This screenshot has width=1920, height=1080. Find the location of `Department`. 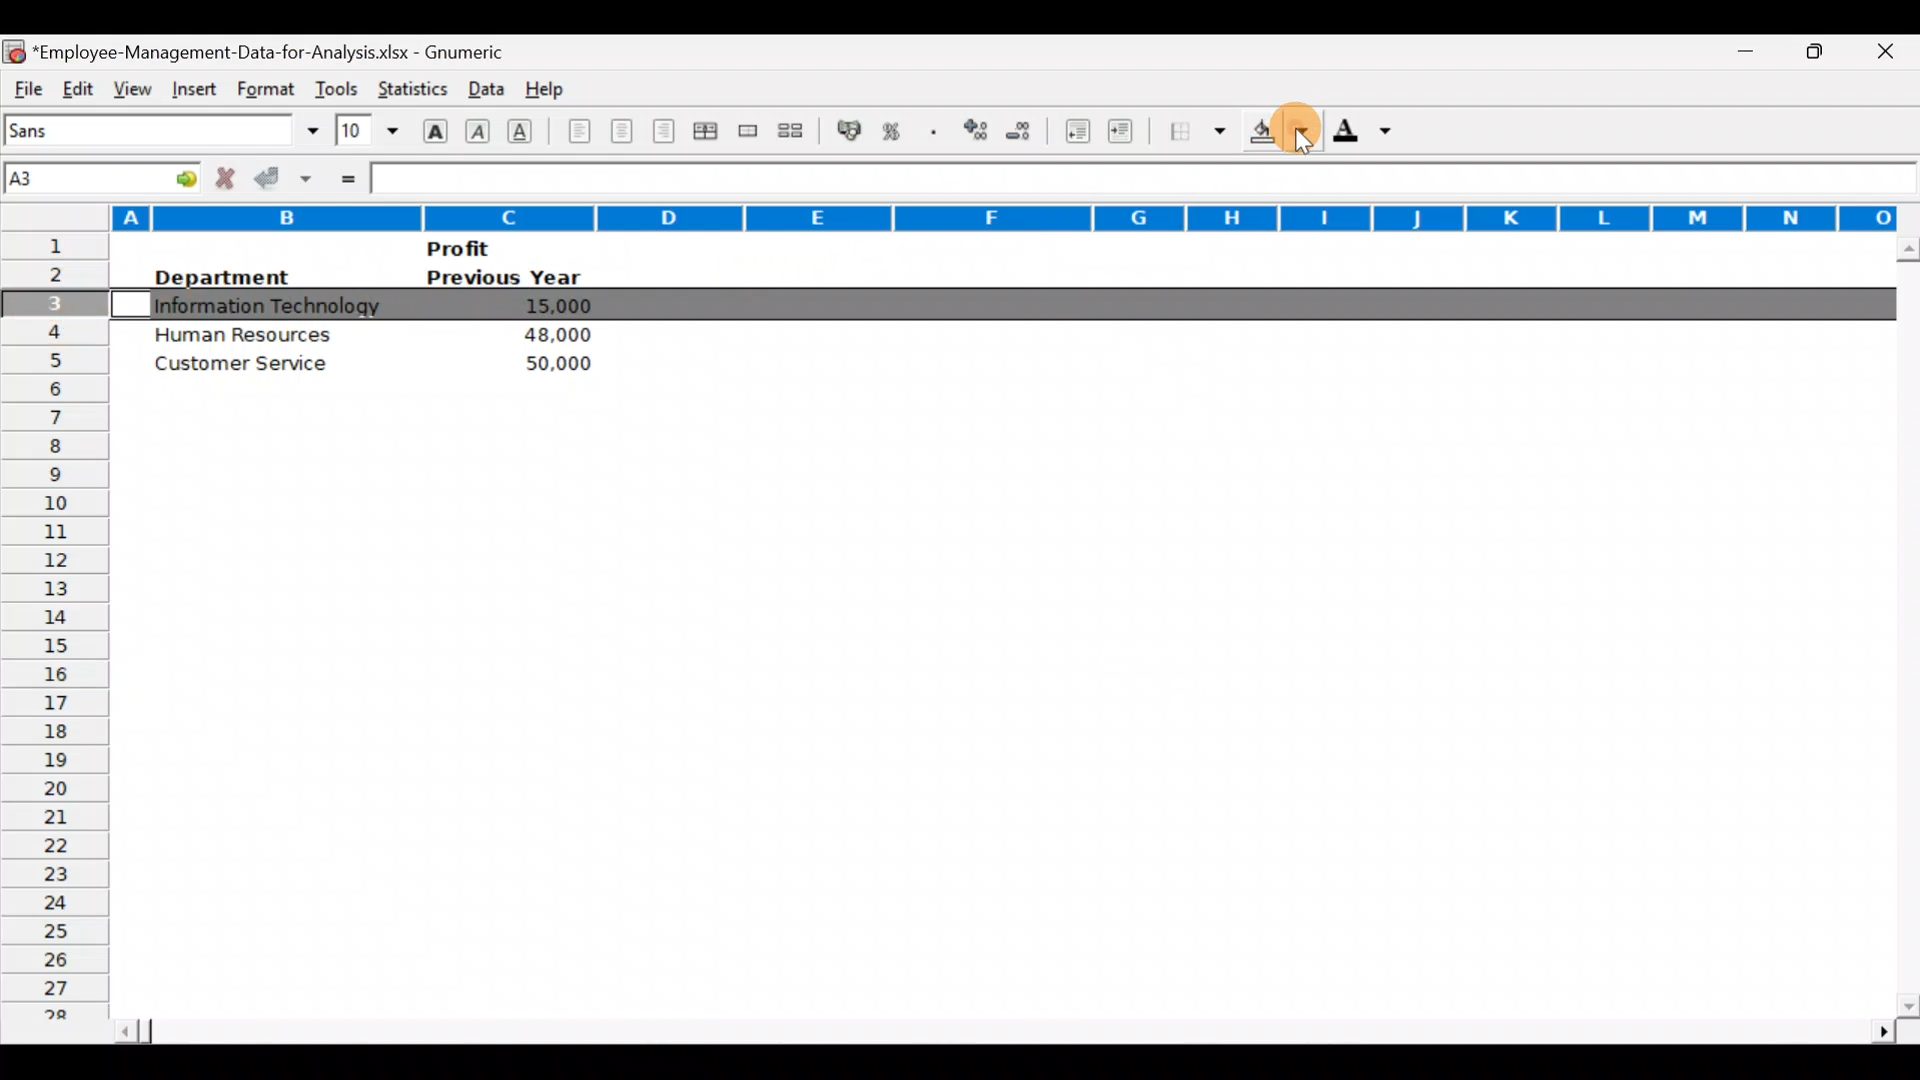

Department is located at coordinates (220, 277).